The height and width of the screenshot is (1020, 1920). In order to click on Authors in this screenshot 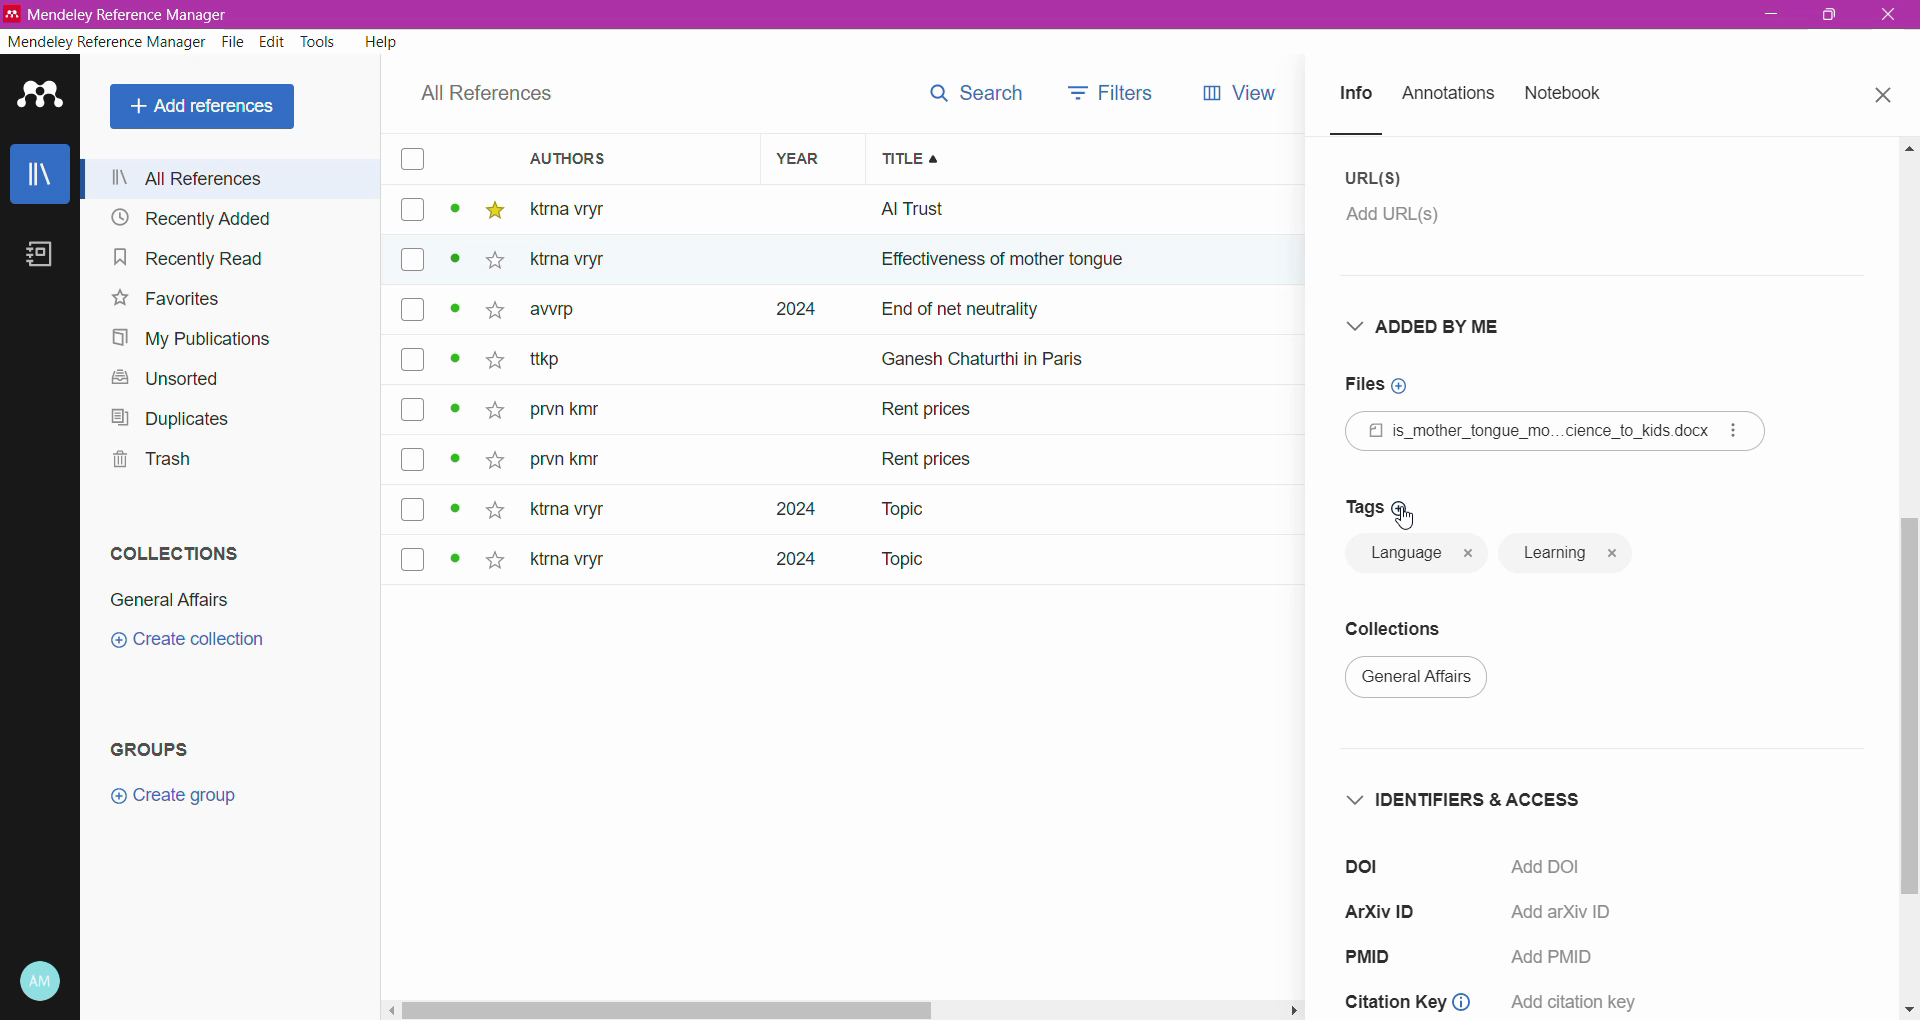, I will do `click(617, 158)`.